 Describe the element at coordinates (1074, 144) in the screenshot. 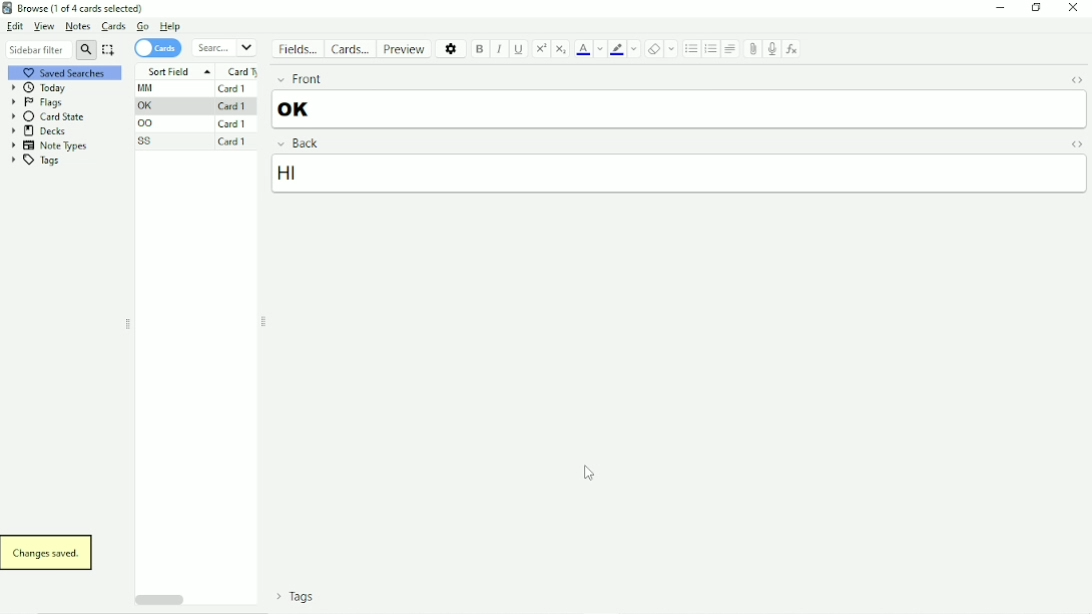

I see `Toggle HTML Editor` at that location.